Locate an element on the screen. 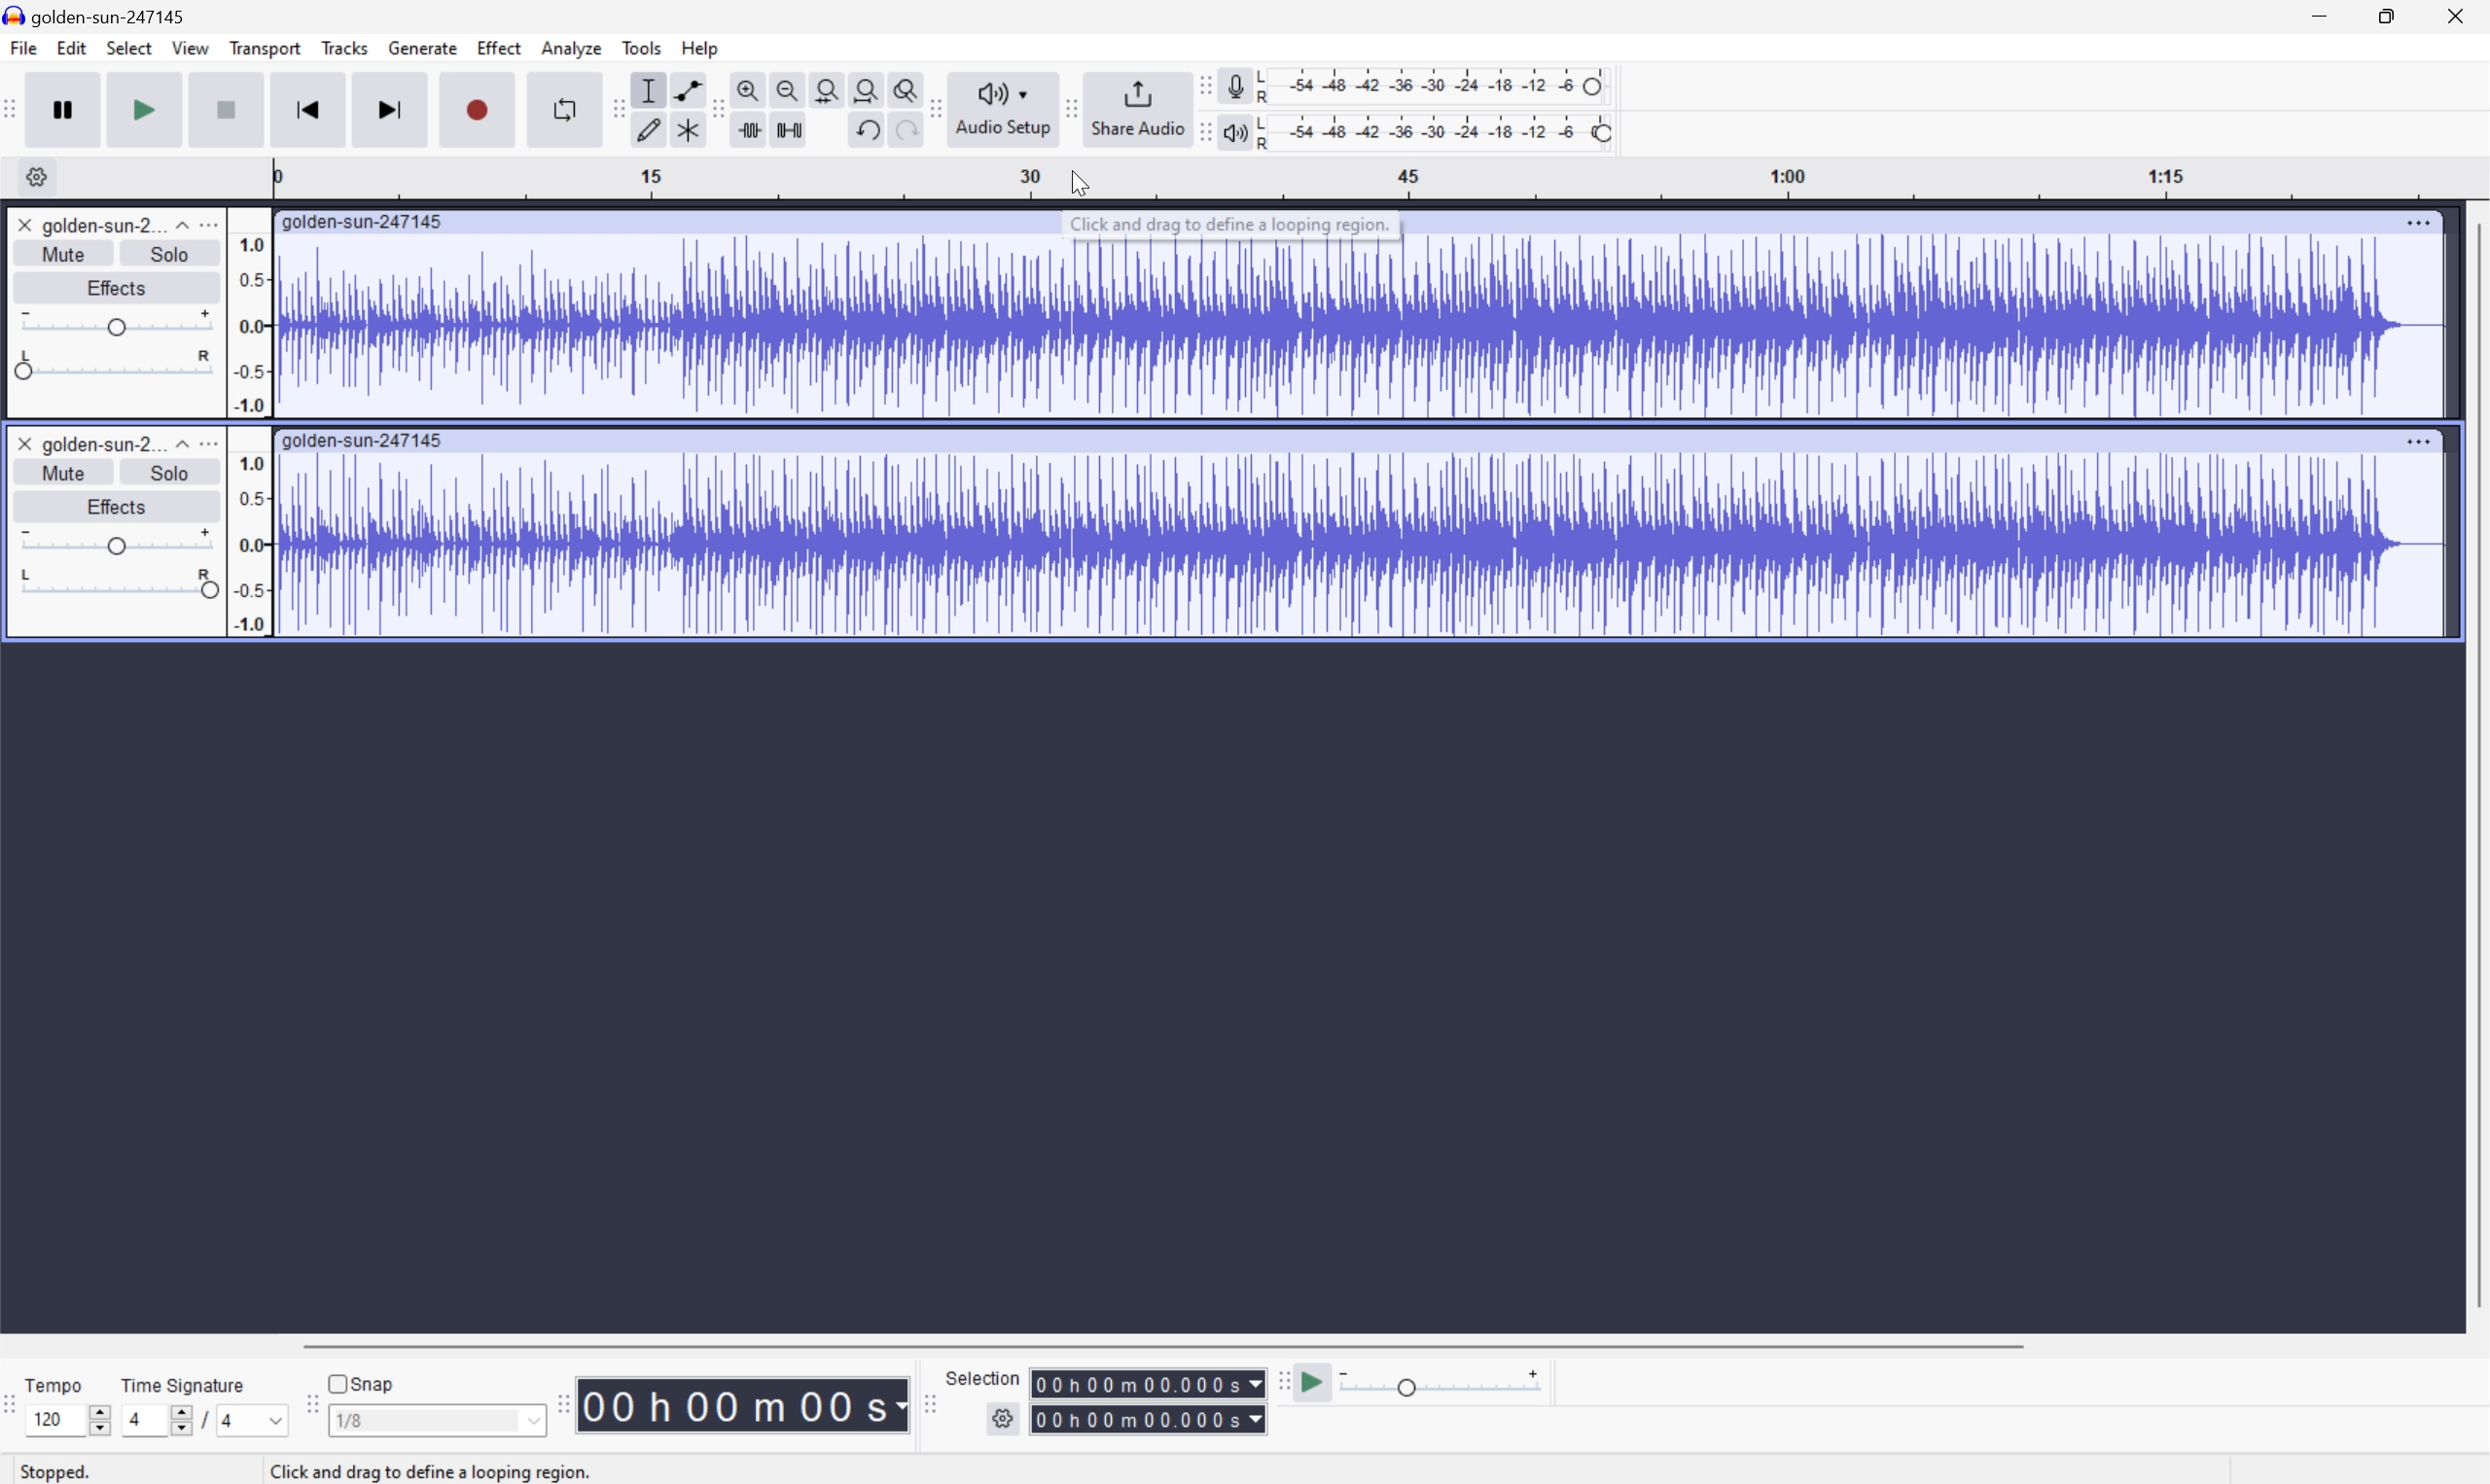 The image size is (2490, 1484). Analyze is located at coordinates (574, 49).